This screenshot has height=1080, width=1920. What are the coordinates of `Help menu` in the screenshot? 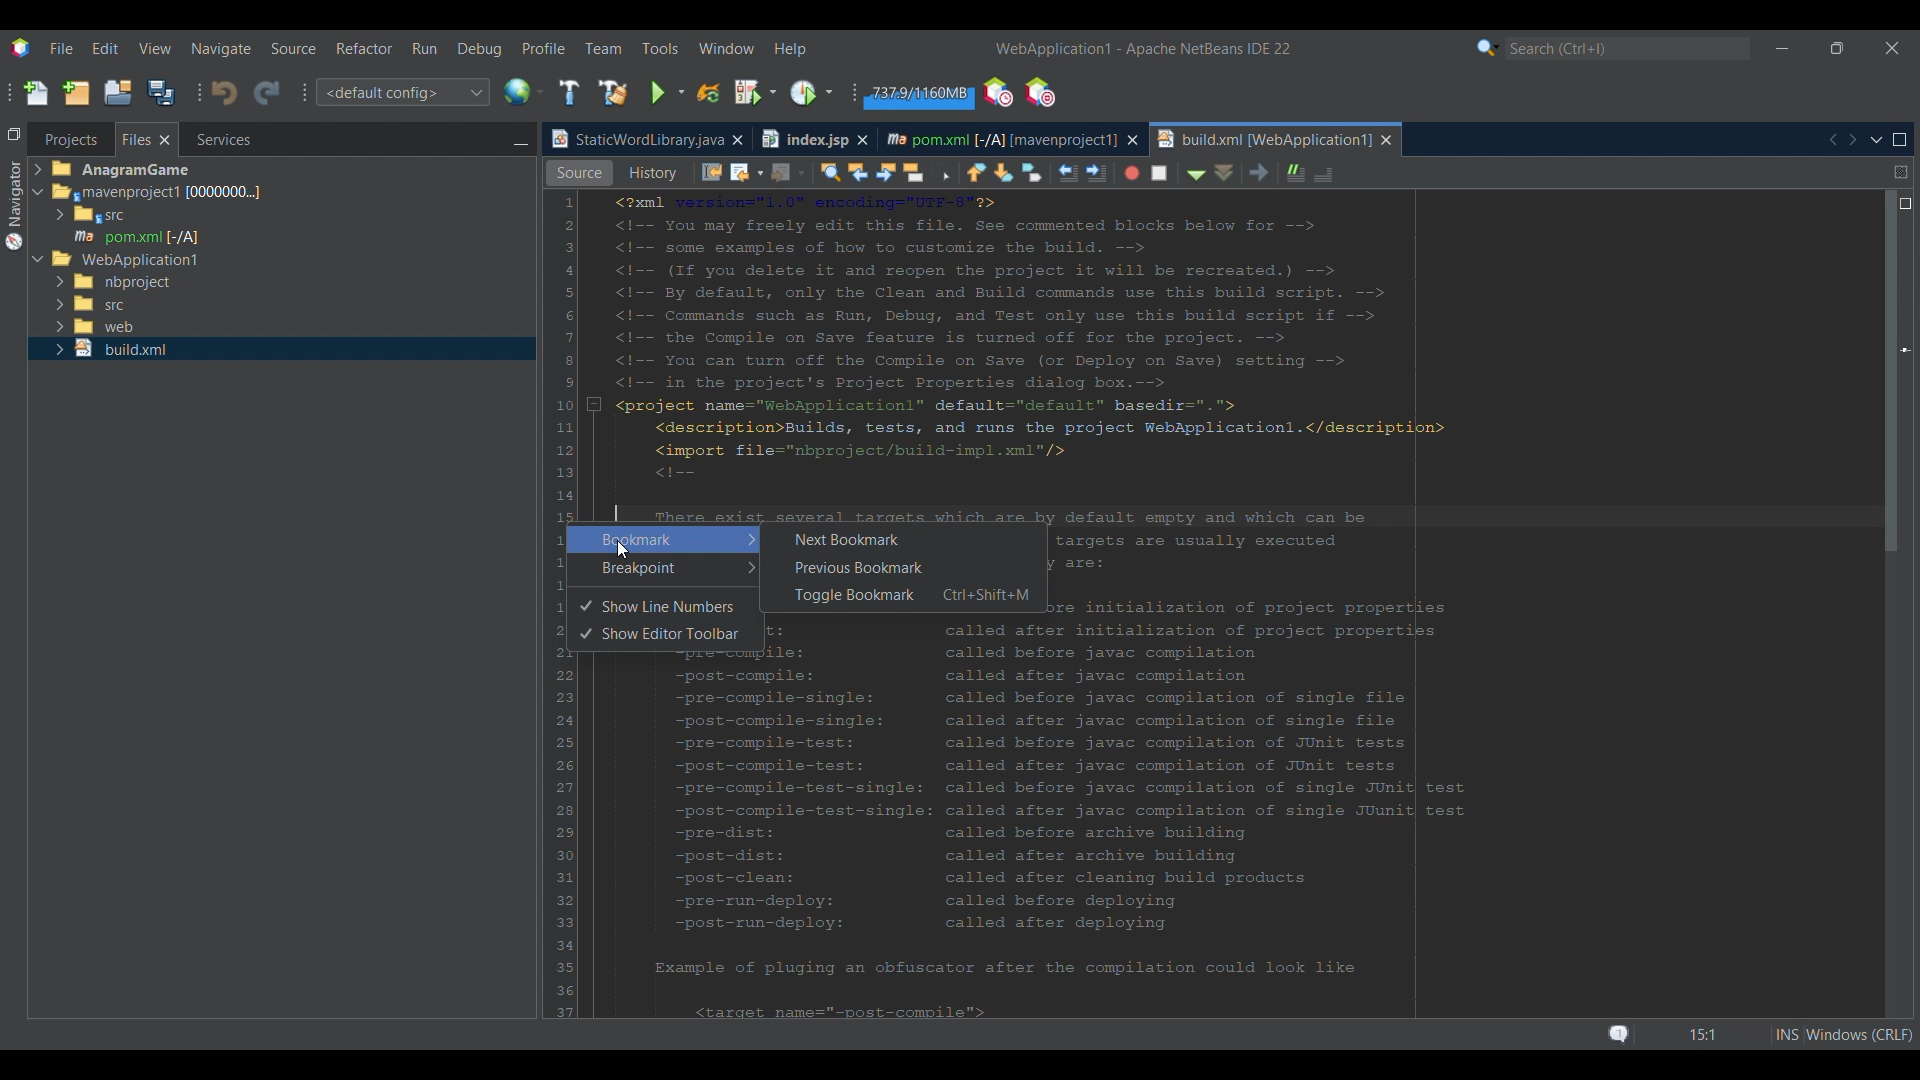 It's located at (789, 50).